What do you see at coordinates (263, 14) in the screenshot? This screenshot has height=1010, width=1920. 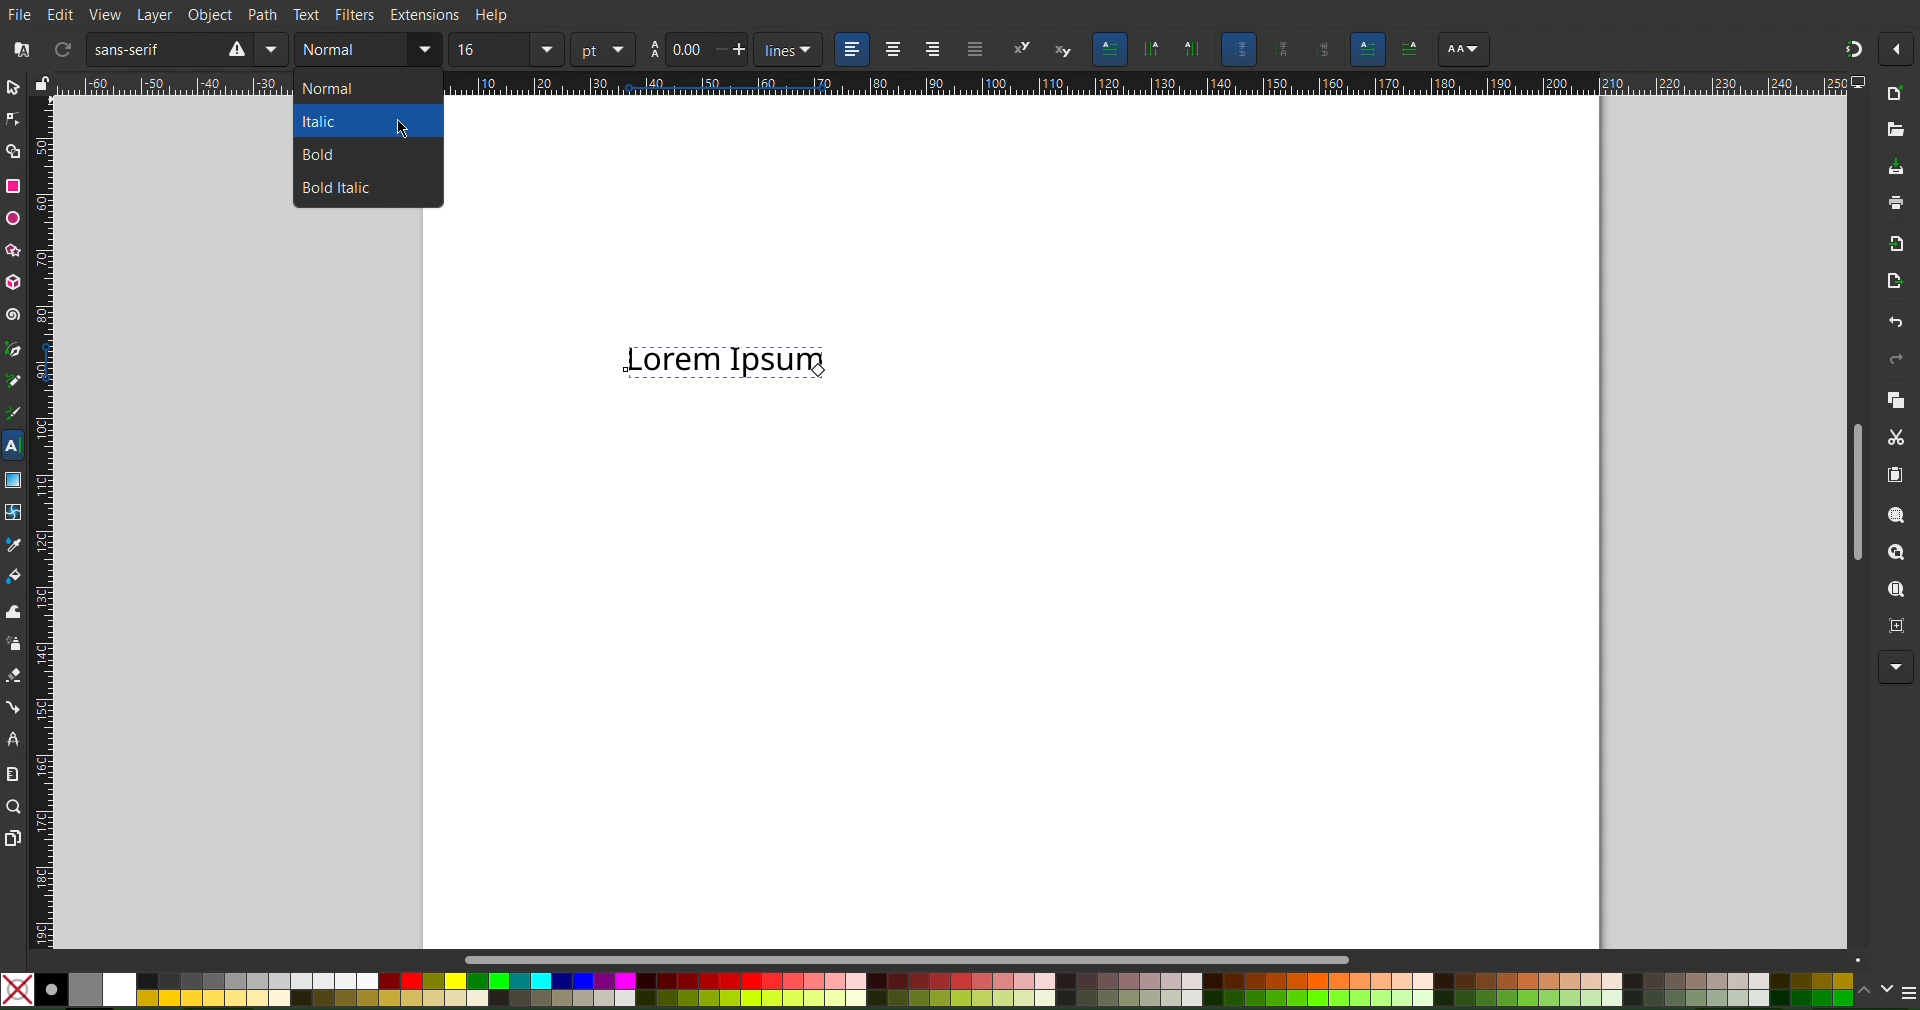 I see `Path` at bounding box center [263, 14].